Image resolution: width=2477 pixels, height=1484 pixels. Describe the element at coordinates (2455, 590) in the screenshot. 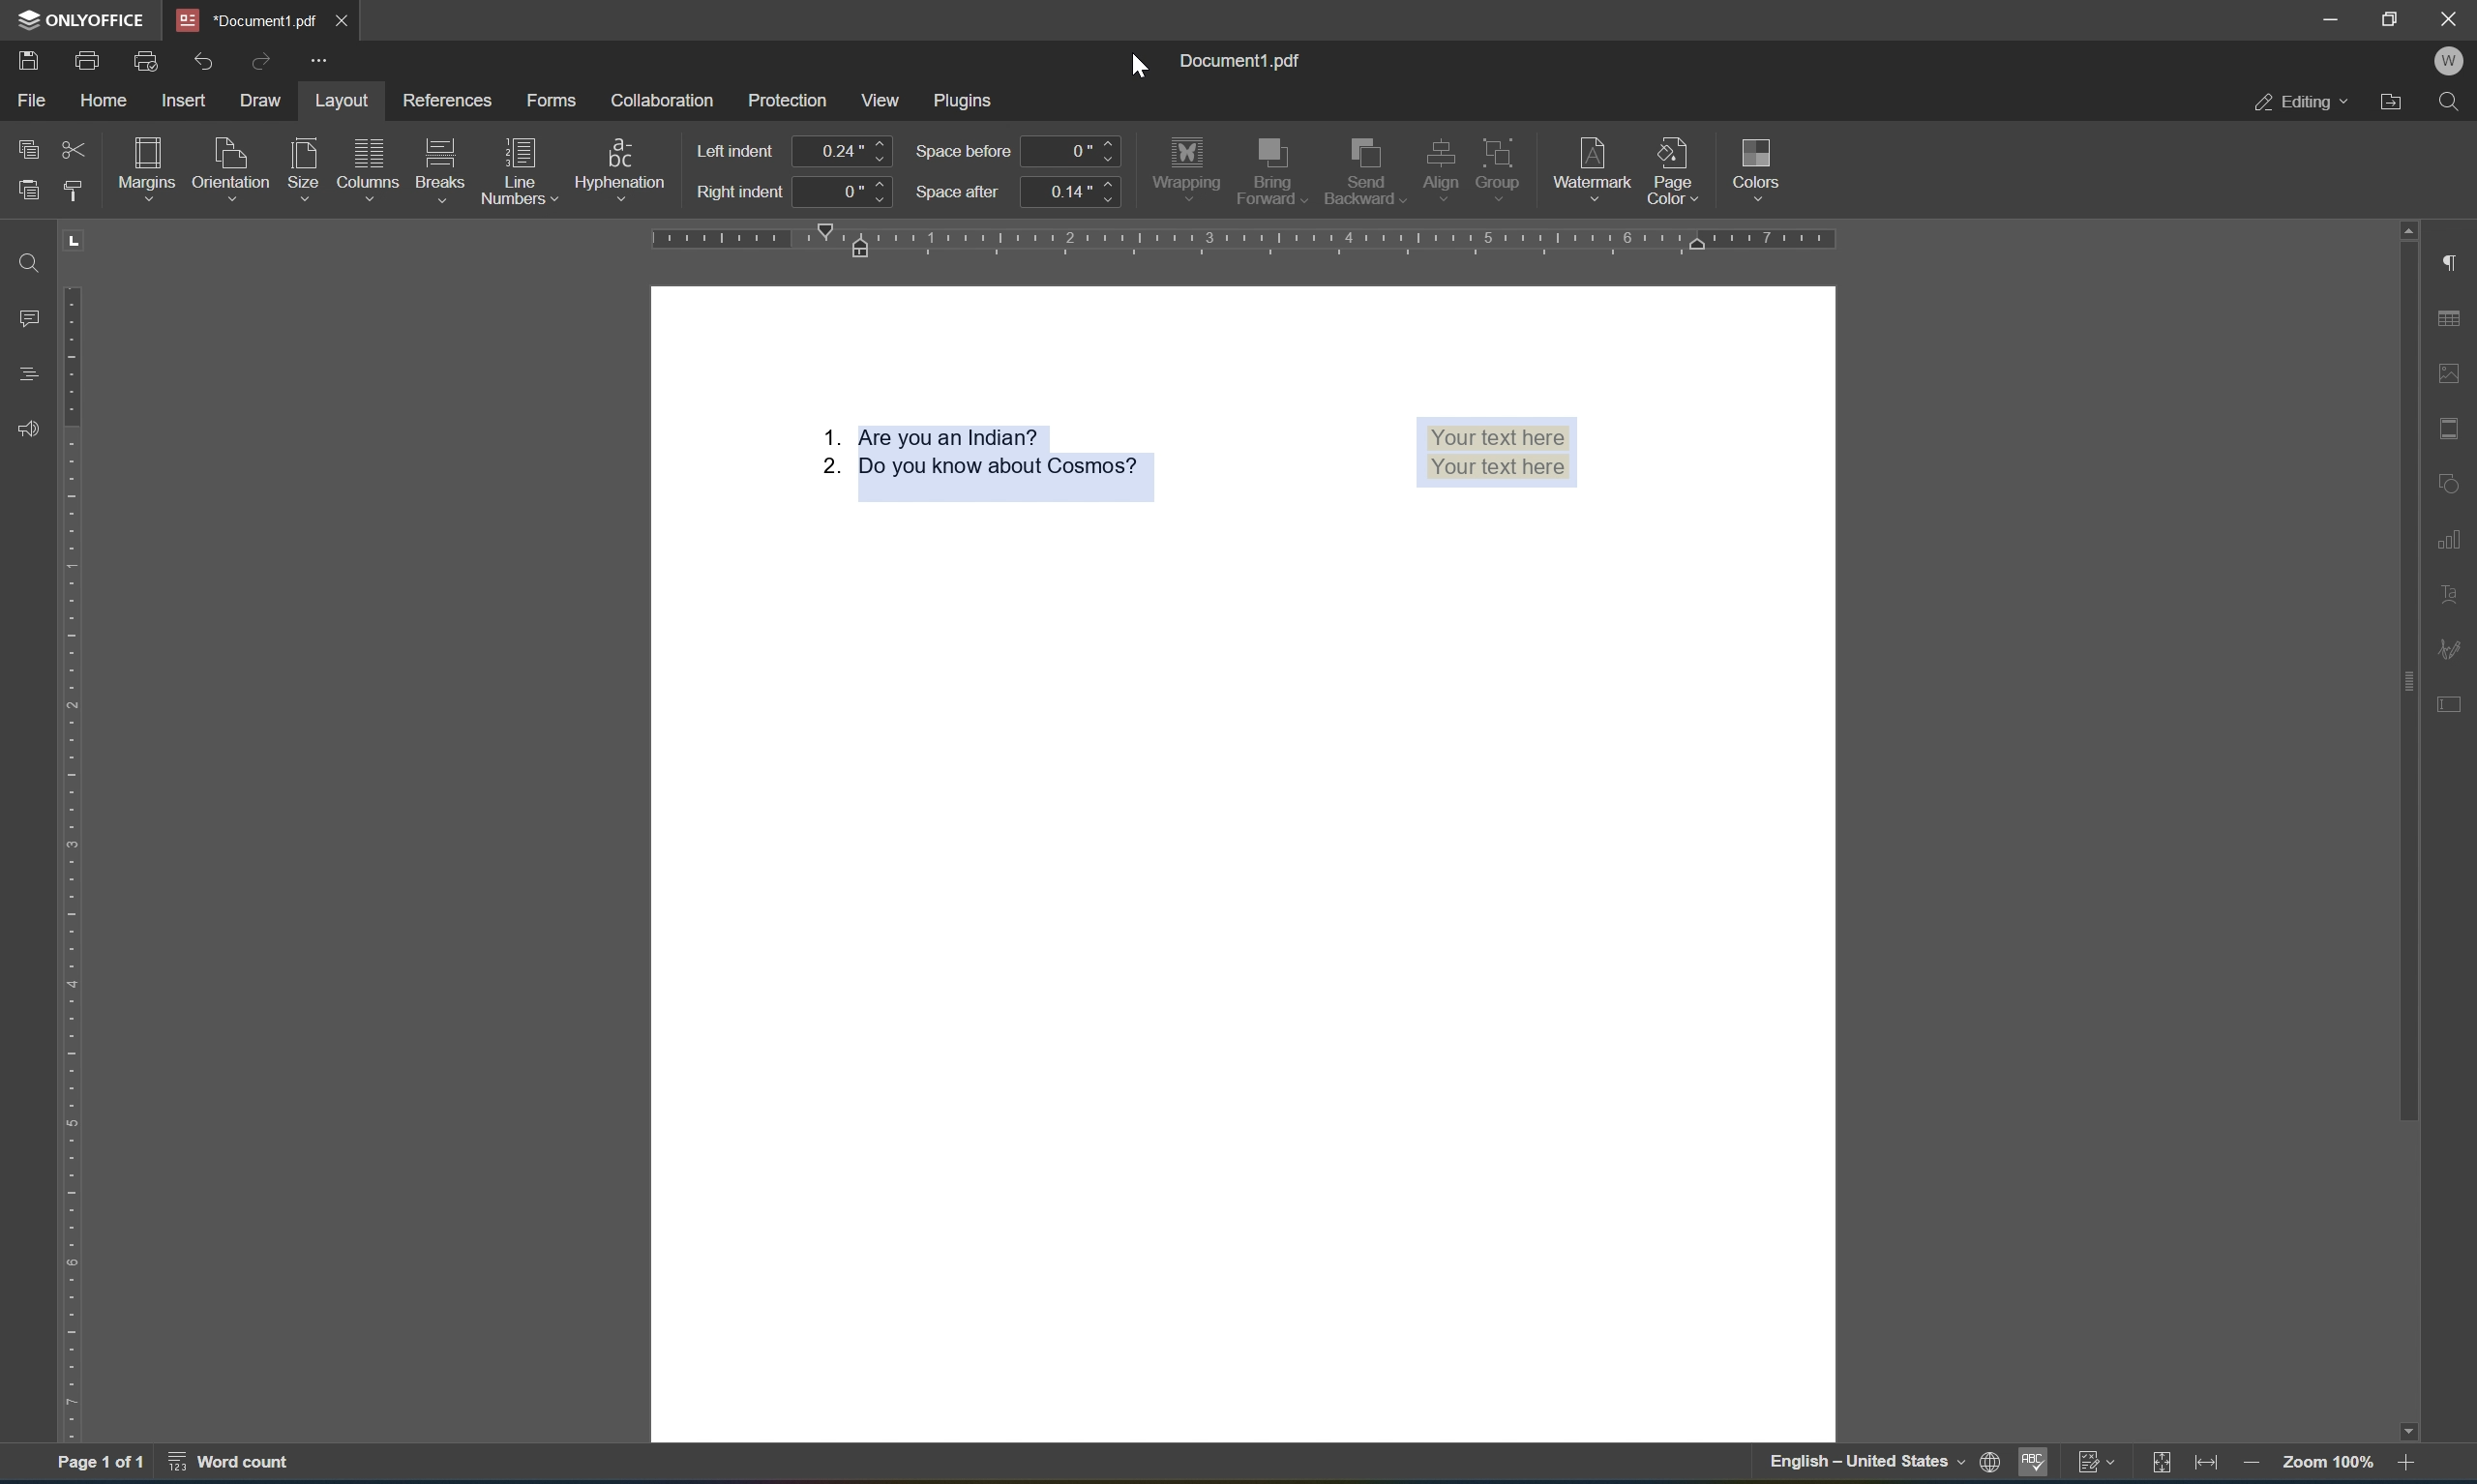

I see `text art settings` at that location.